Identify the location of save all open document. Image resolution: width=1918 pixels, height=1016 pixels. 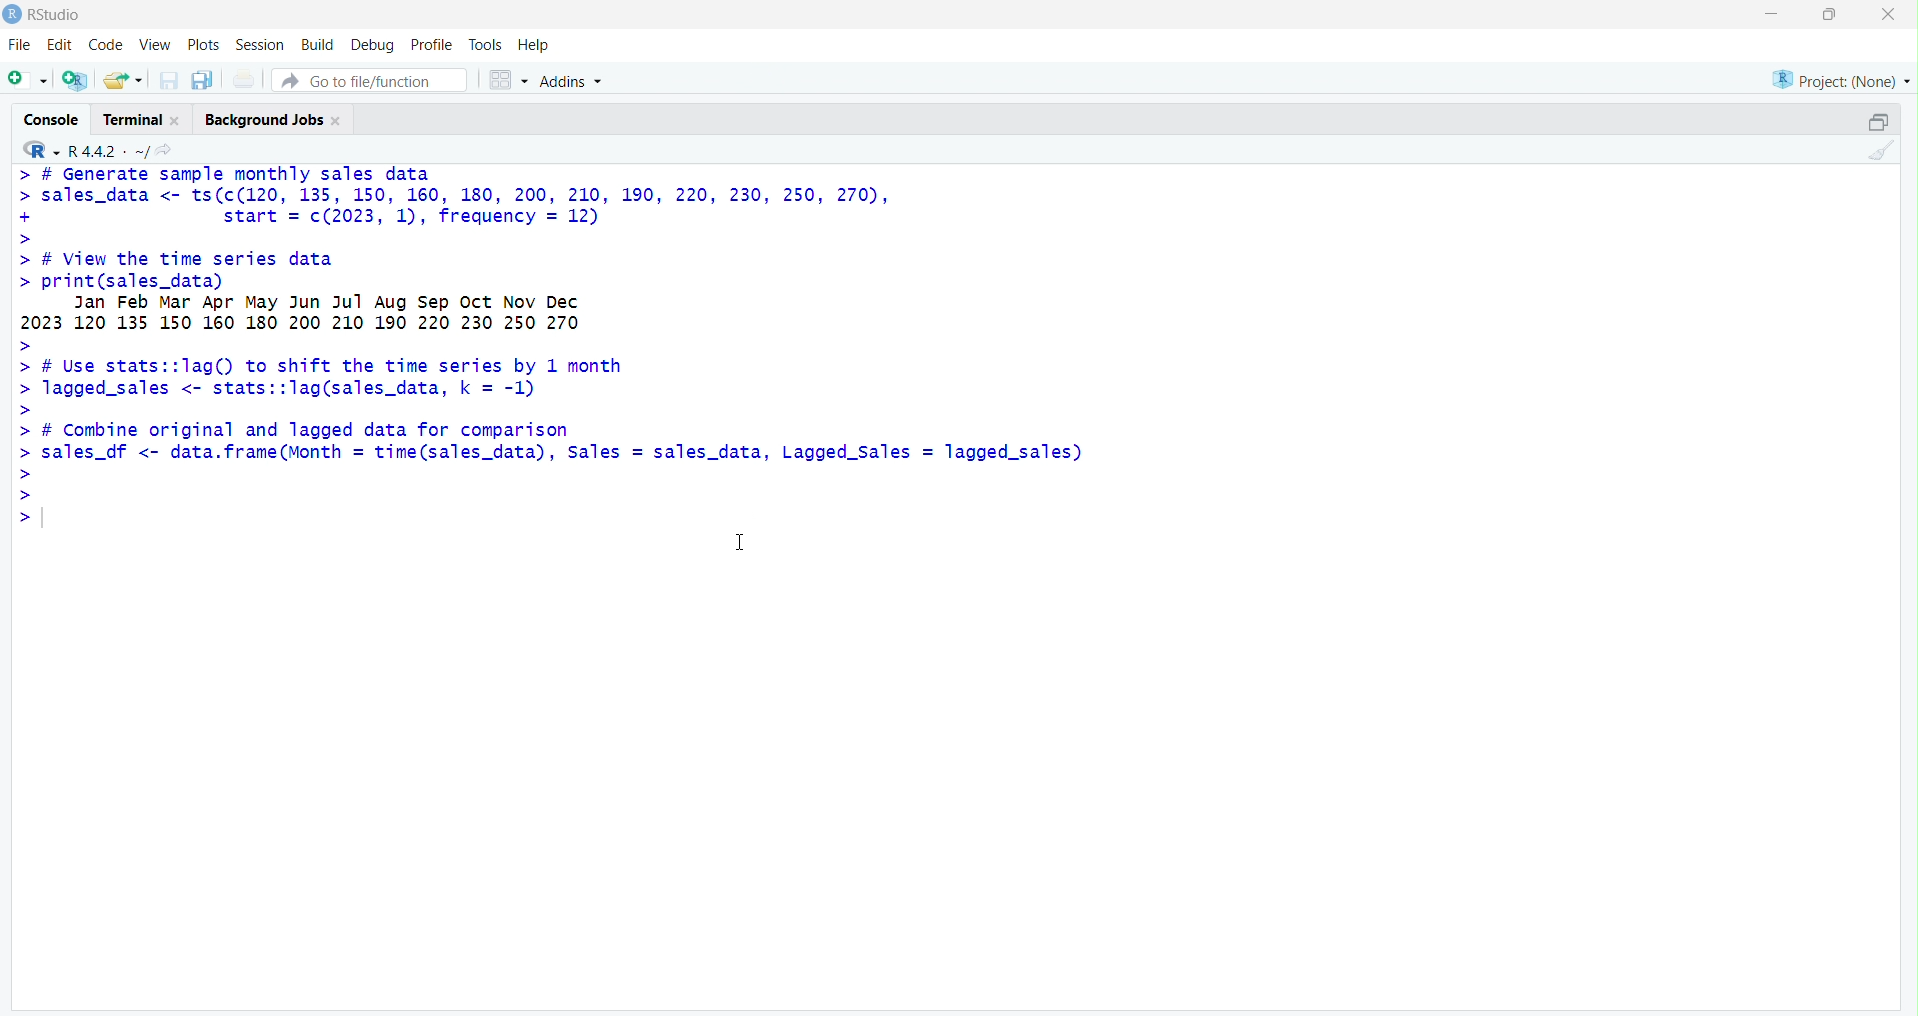
(203, 81).